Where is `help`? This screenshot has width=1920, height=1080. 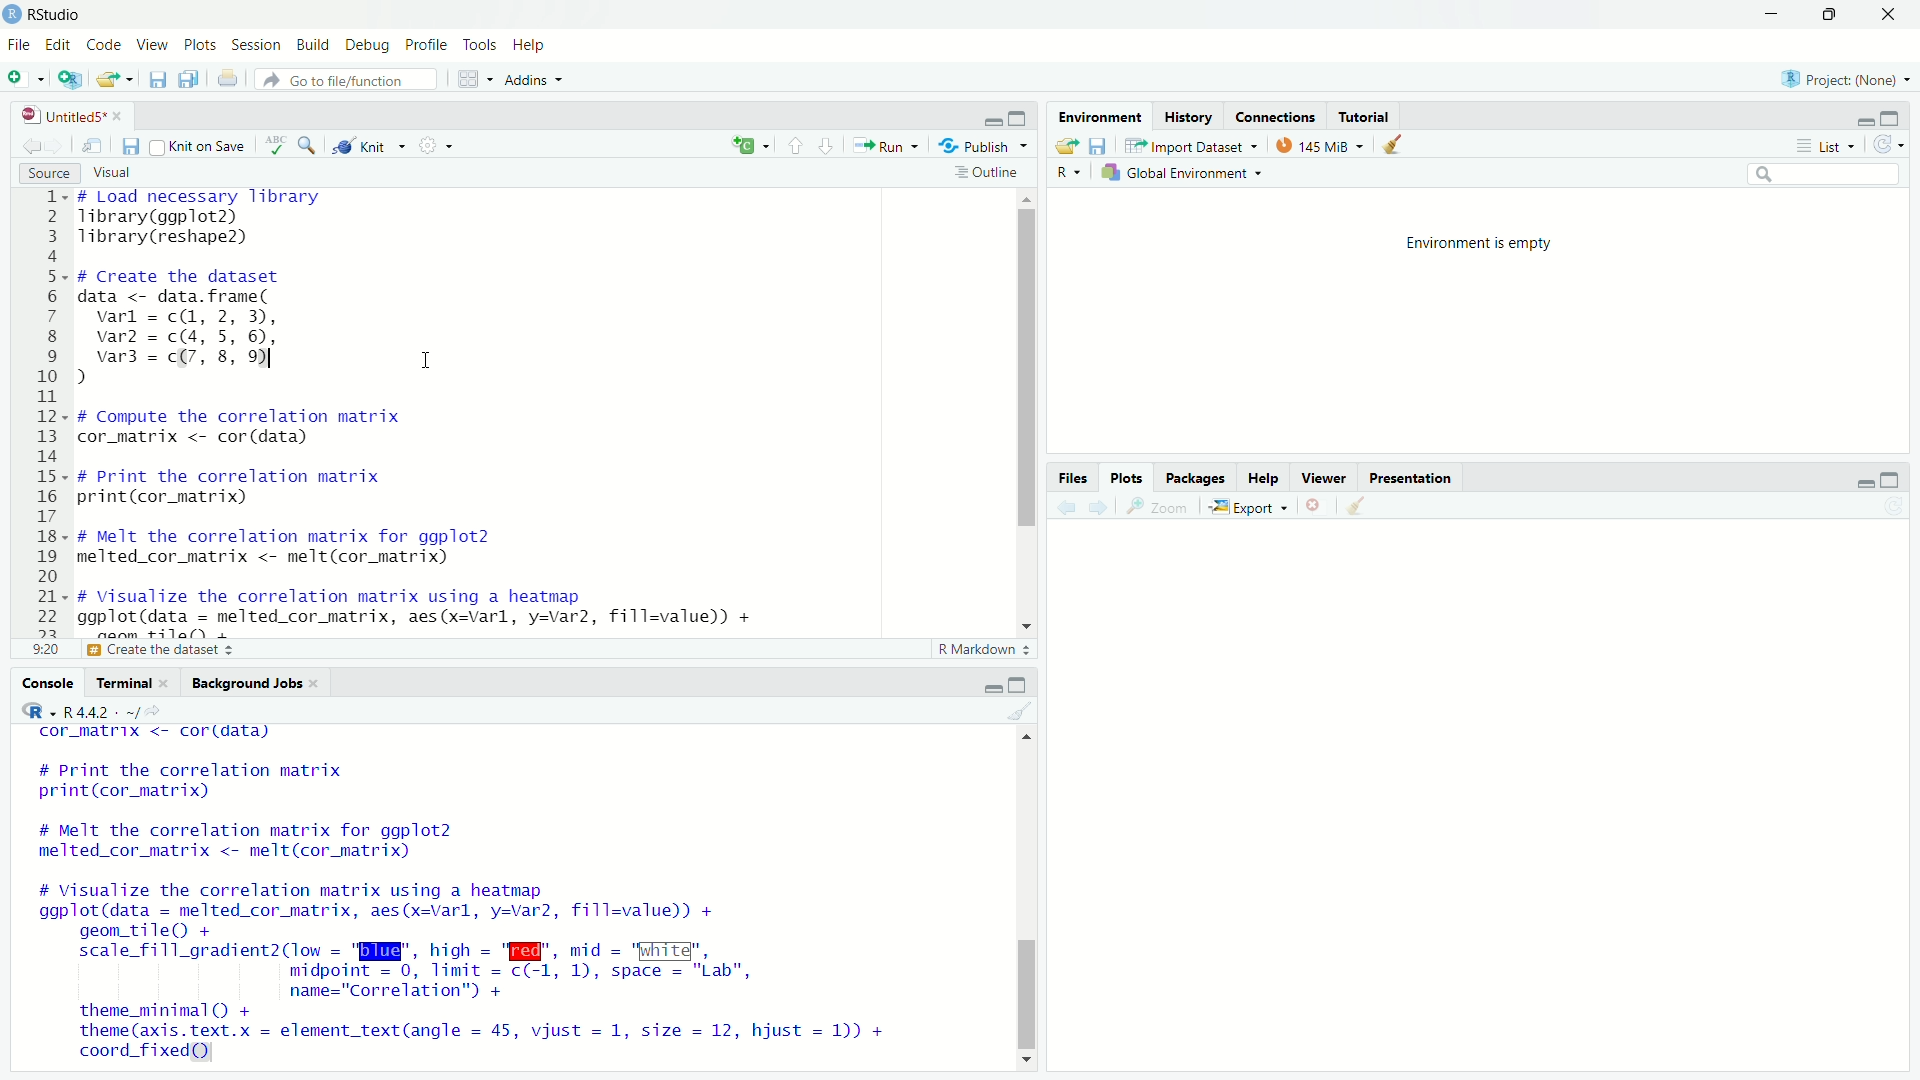 help is located at coordinates (1264, 477).